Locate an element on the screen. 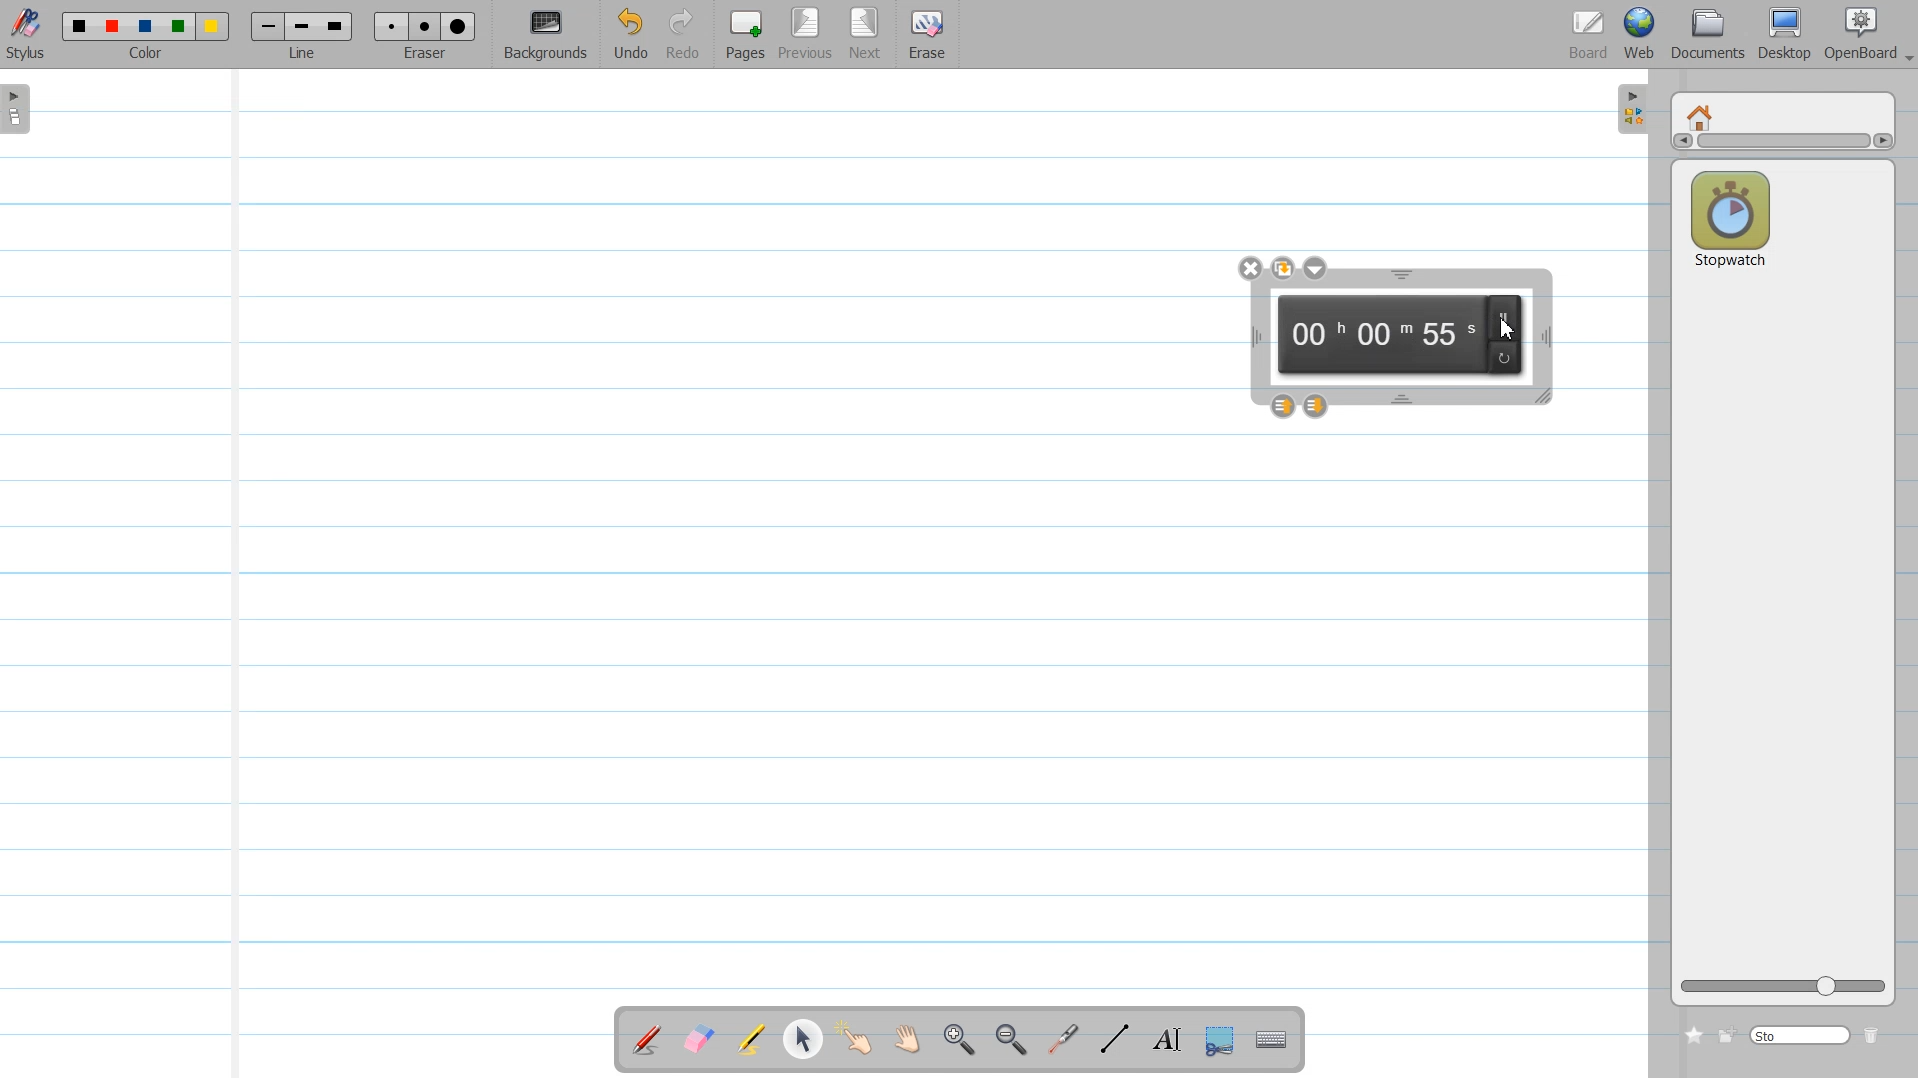 The image size is (1918, 1078). Layer up is located at coordinates (1282, 406).